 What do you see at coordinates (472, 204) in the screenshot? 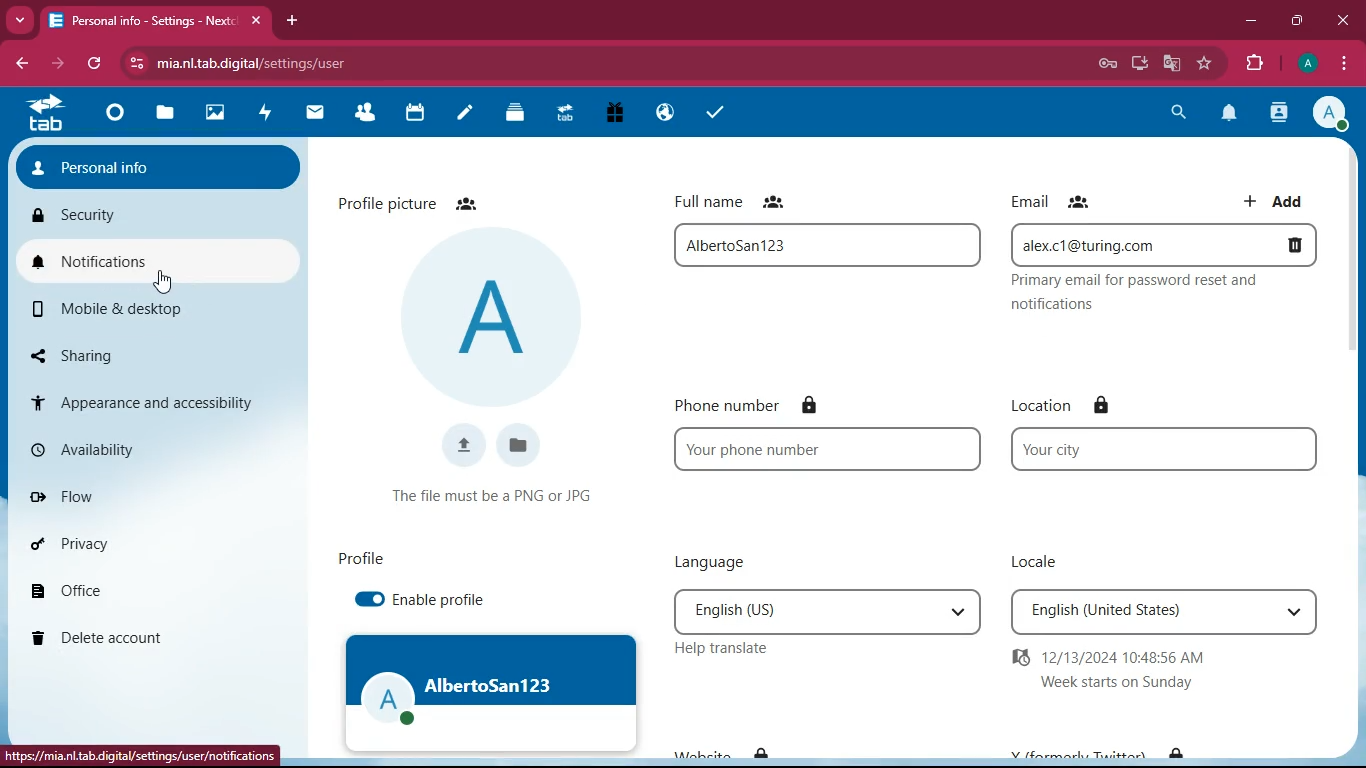
I see `Friends` at bounding box center [472, 204].